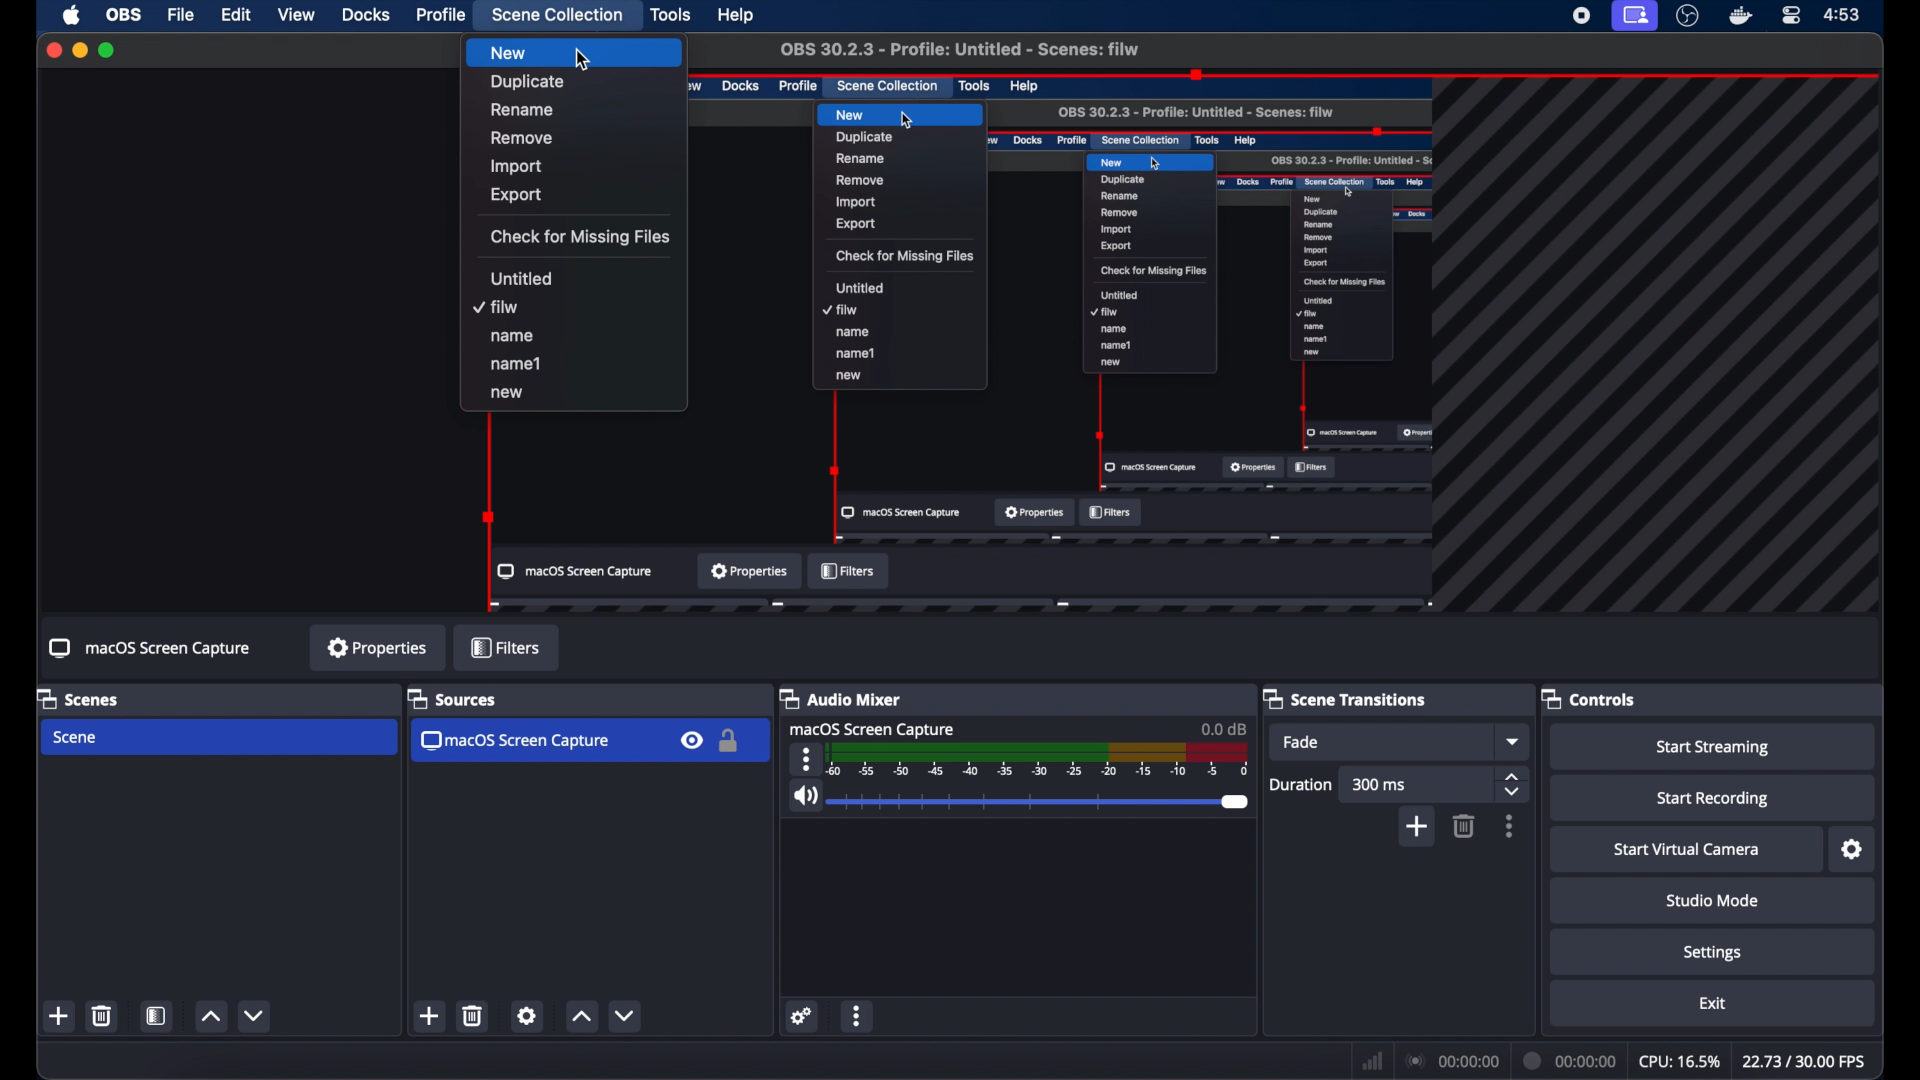 This screenshot has height=1080, width=1920. What do you see at coordinates (846, 698) in the screenshot?
I see `audio mixer` at bounding box center [846, 698].